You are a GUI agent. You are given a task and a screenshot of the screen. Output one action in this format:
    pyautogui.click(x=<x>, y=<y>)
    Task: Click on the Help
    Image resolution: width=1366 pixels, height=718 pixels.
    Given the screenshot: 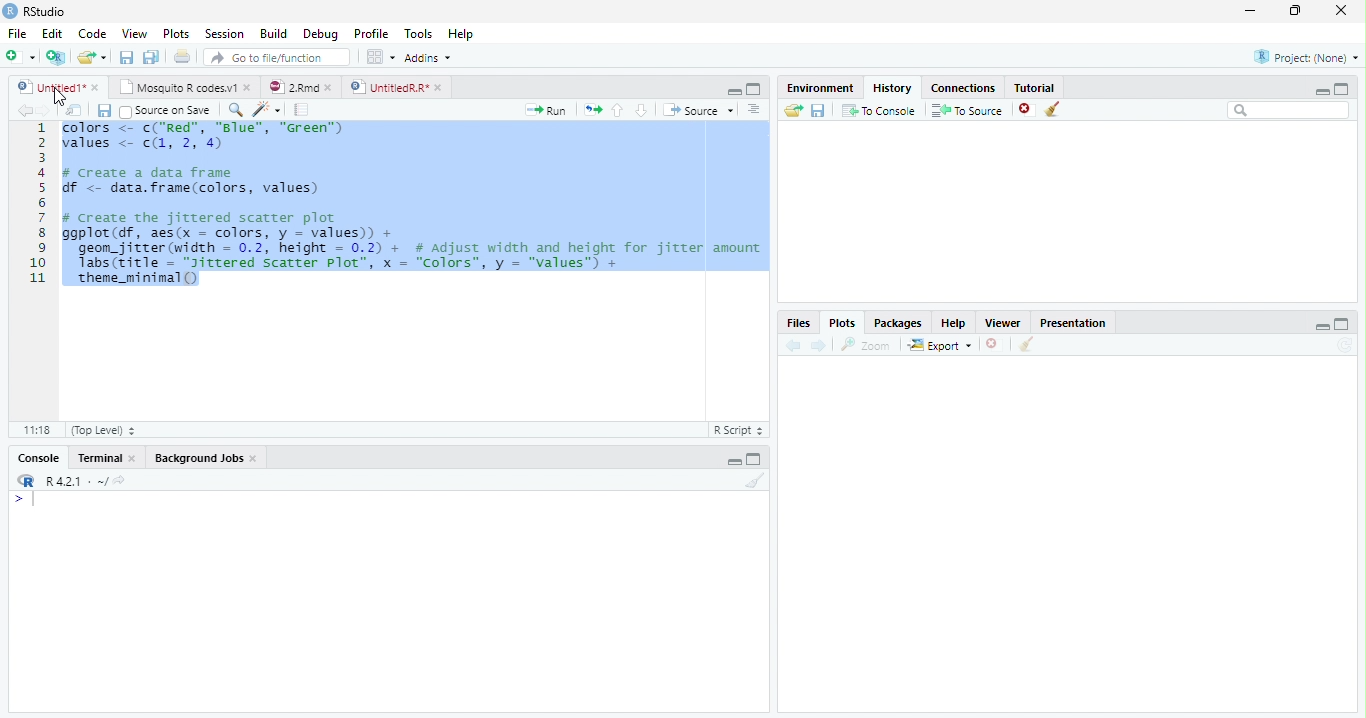 What is the action you would take?
    pyautogui.click(x=461, y=33)
    